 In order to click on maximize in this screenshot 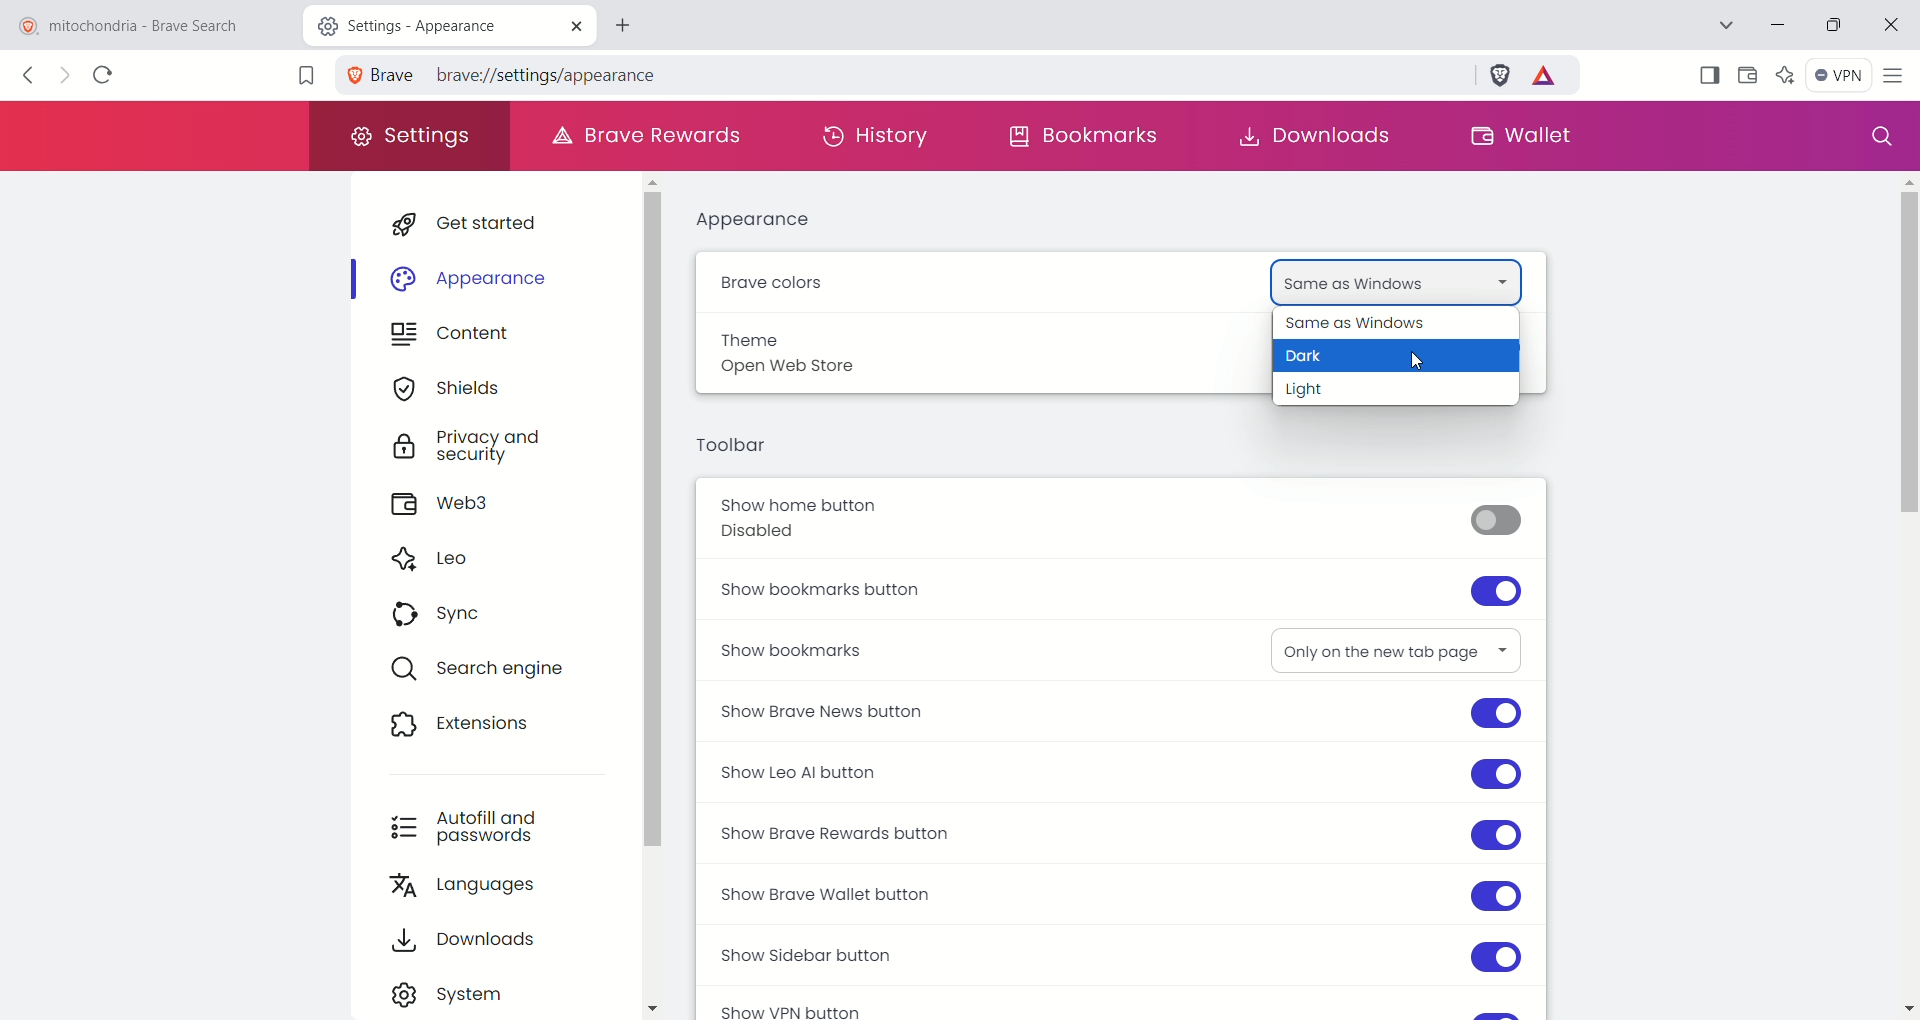, I will do `click(1837, 26)`.